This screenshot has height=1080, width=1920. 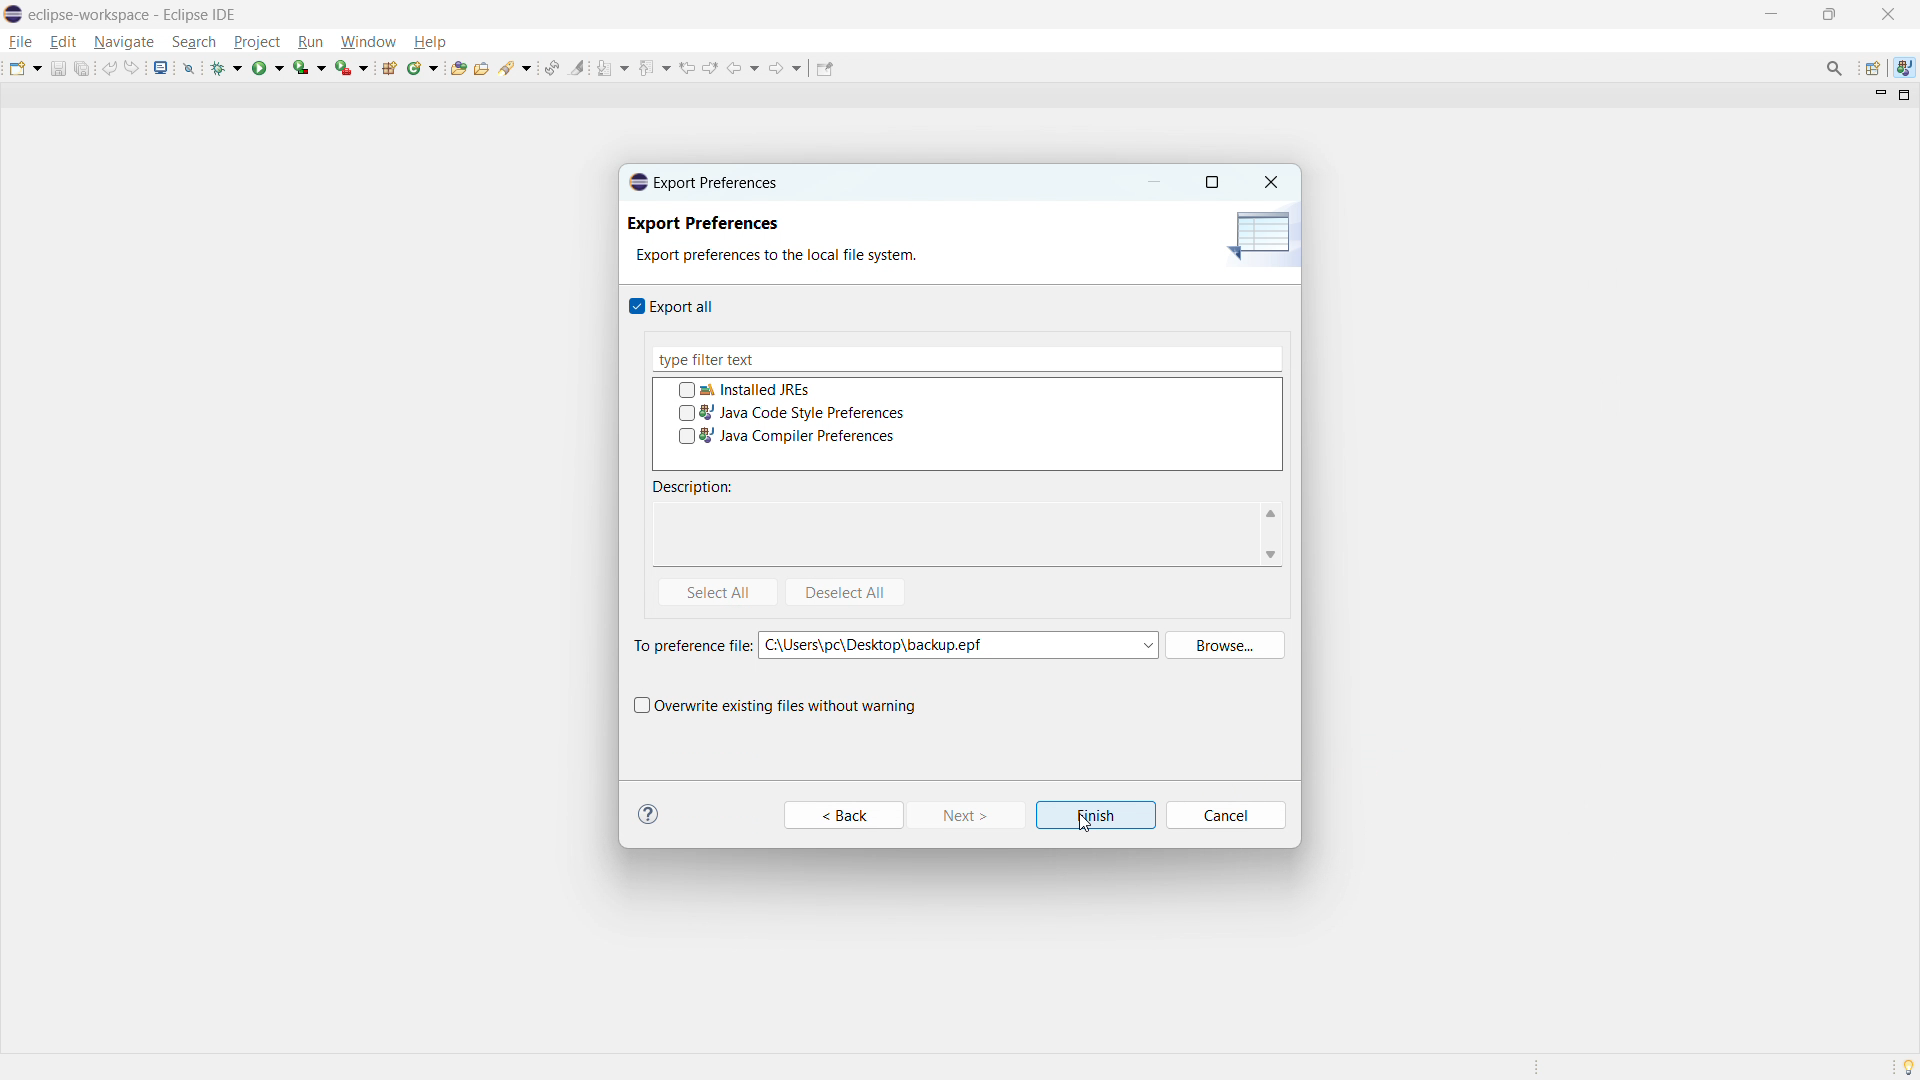 What do you see at coordinates (613, 68) in the screenshot?
I see `next annotation` at bounding box center [613, 68].